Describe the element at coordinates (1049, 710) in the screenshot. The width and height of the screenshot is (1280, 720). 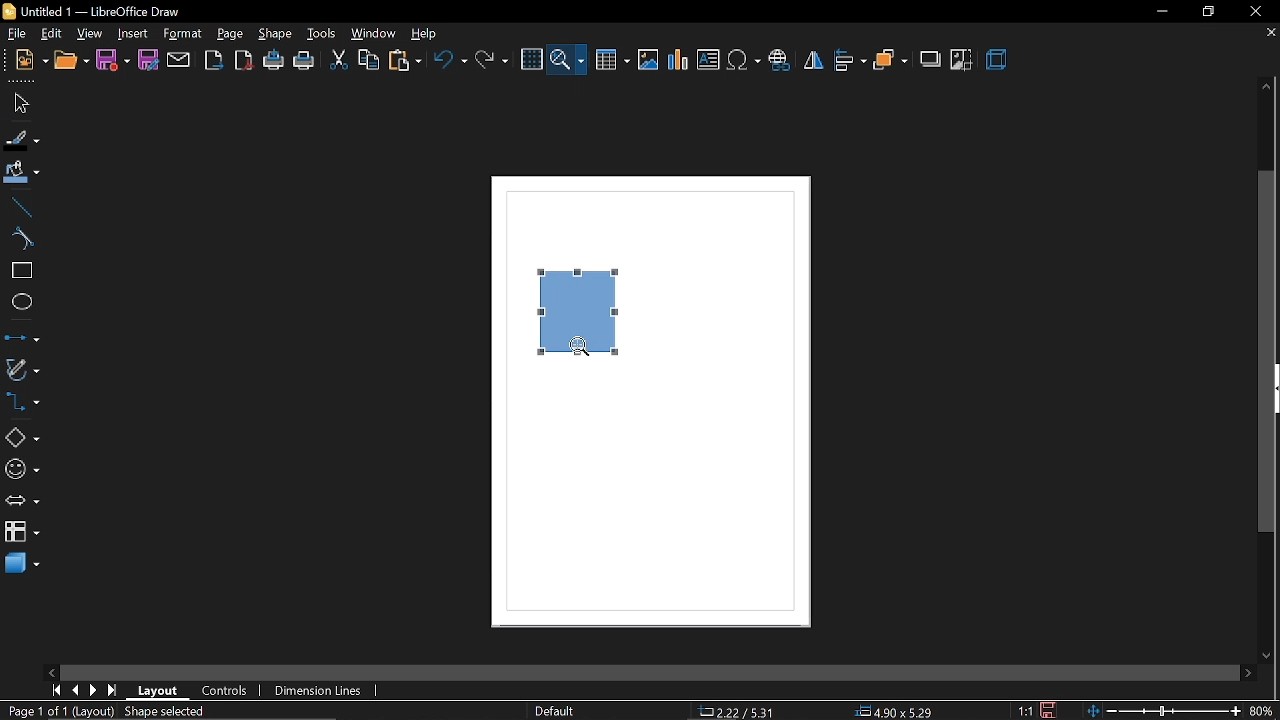
I see `save` at that location.